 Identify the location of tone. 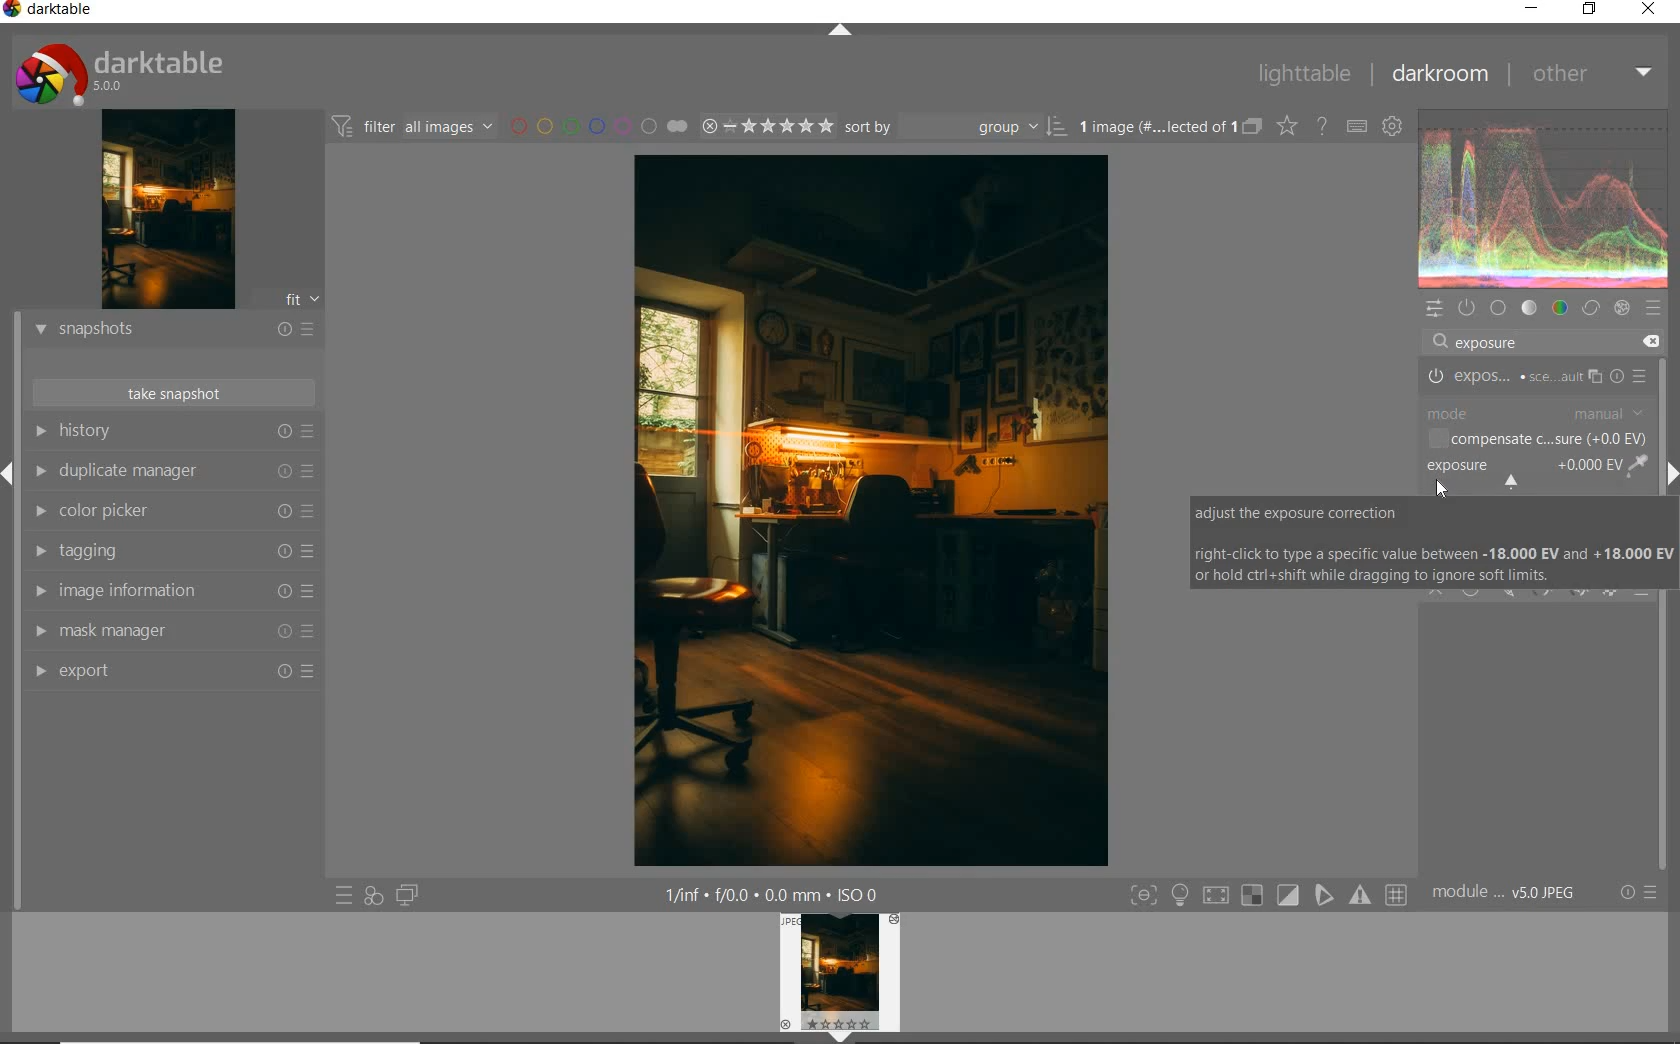
(1529, 307).